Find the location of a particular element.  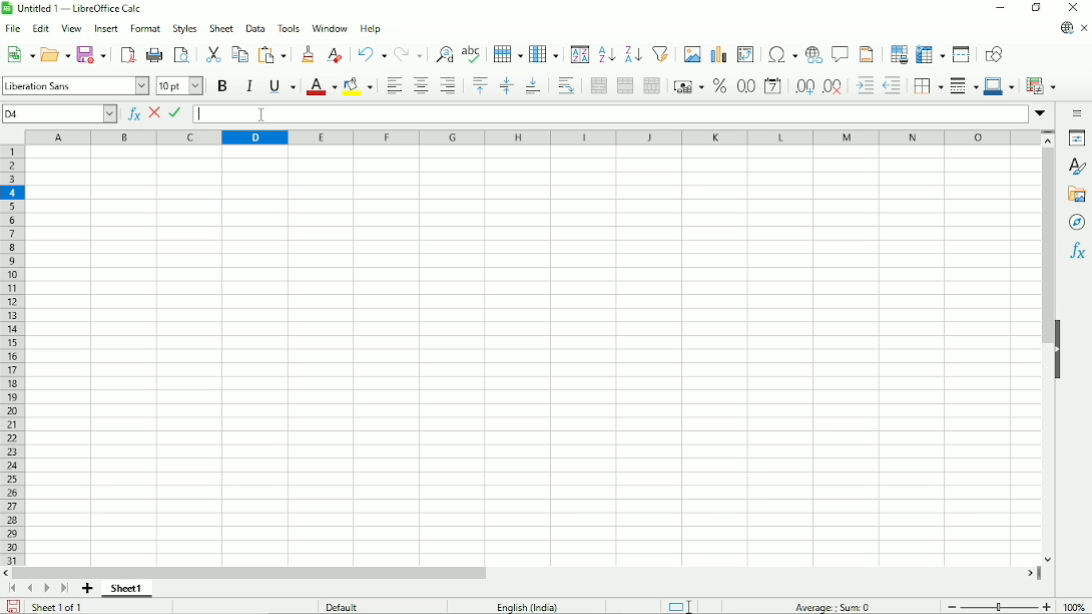

Scroll to last sheet is located at coordinates (65, 588).